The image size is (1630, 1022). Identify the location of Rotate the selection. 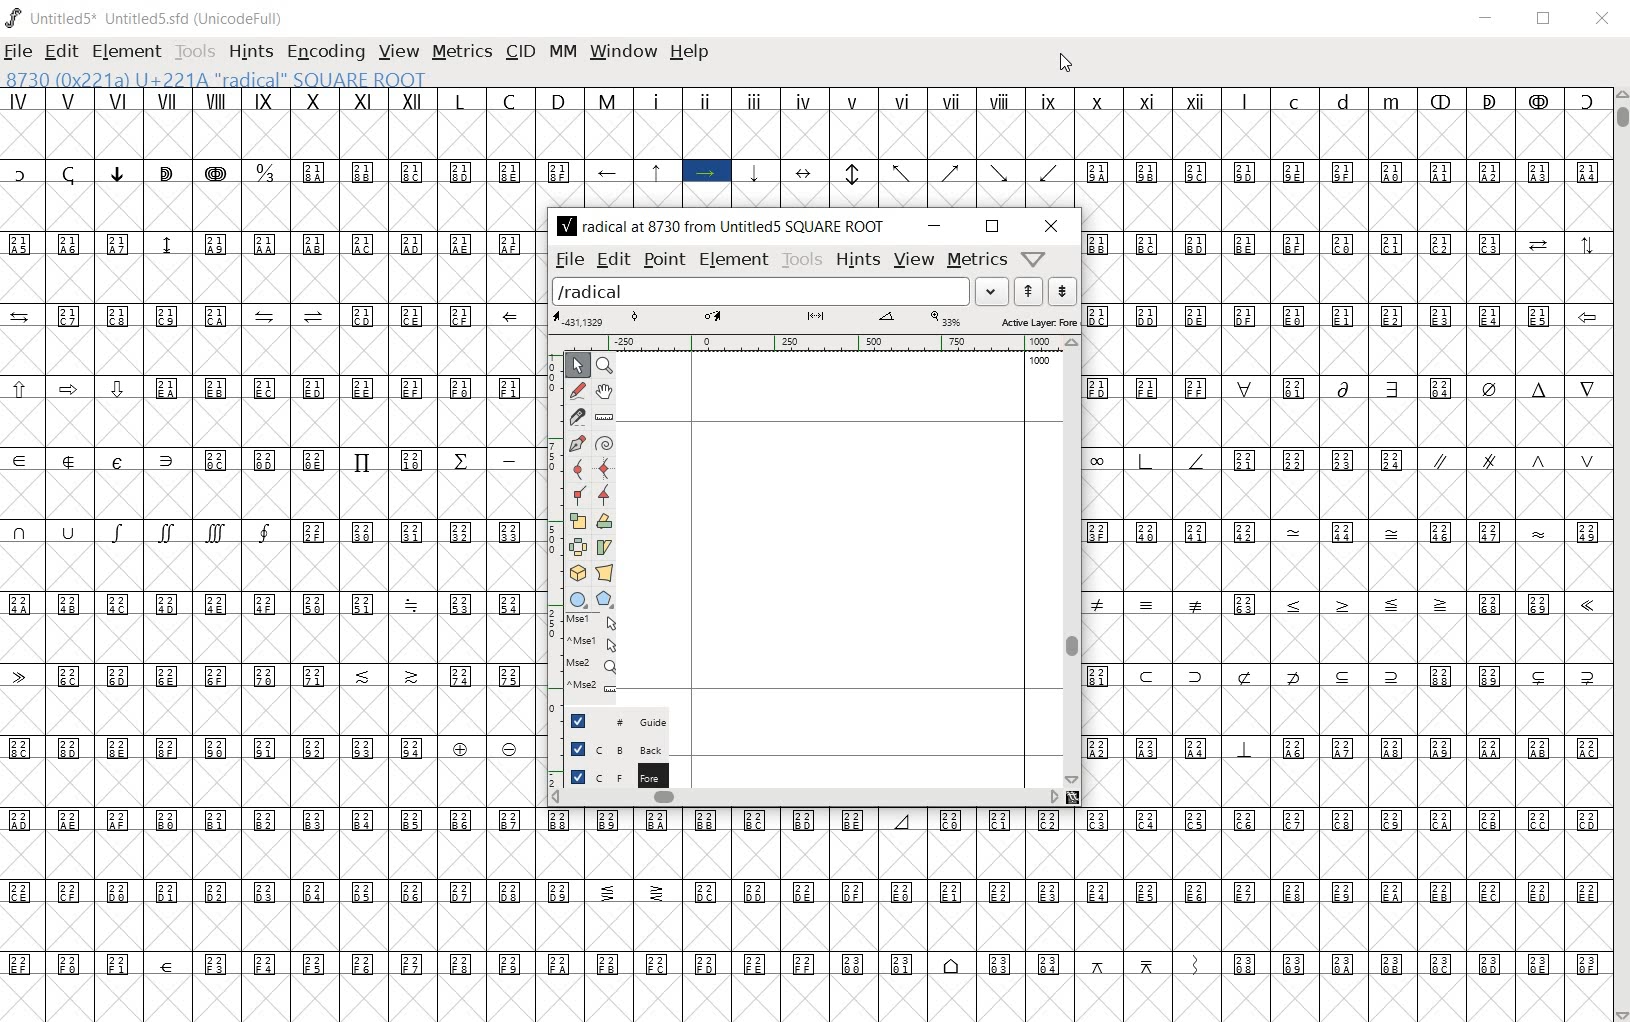
(603, 546).